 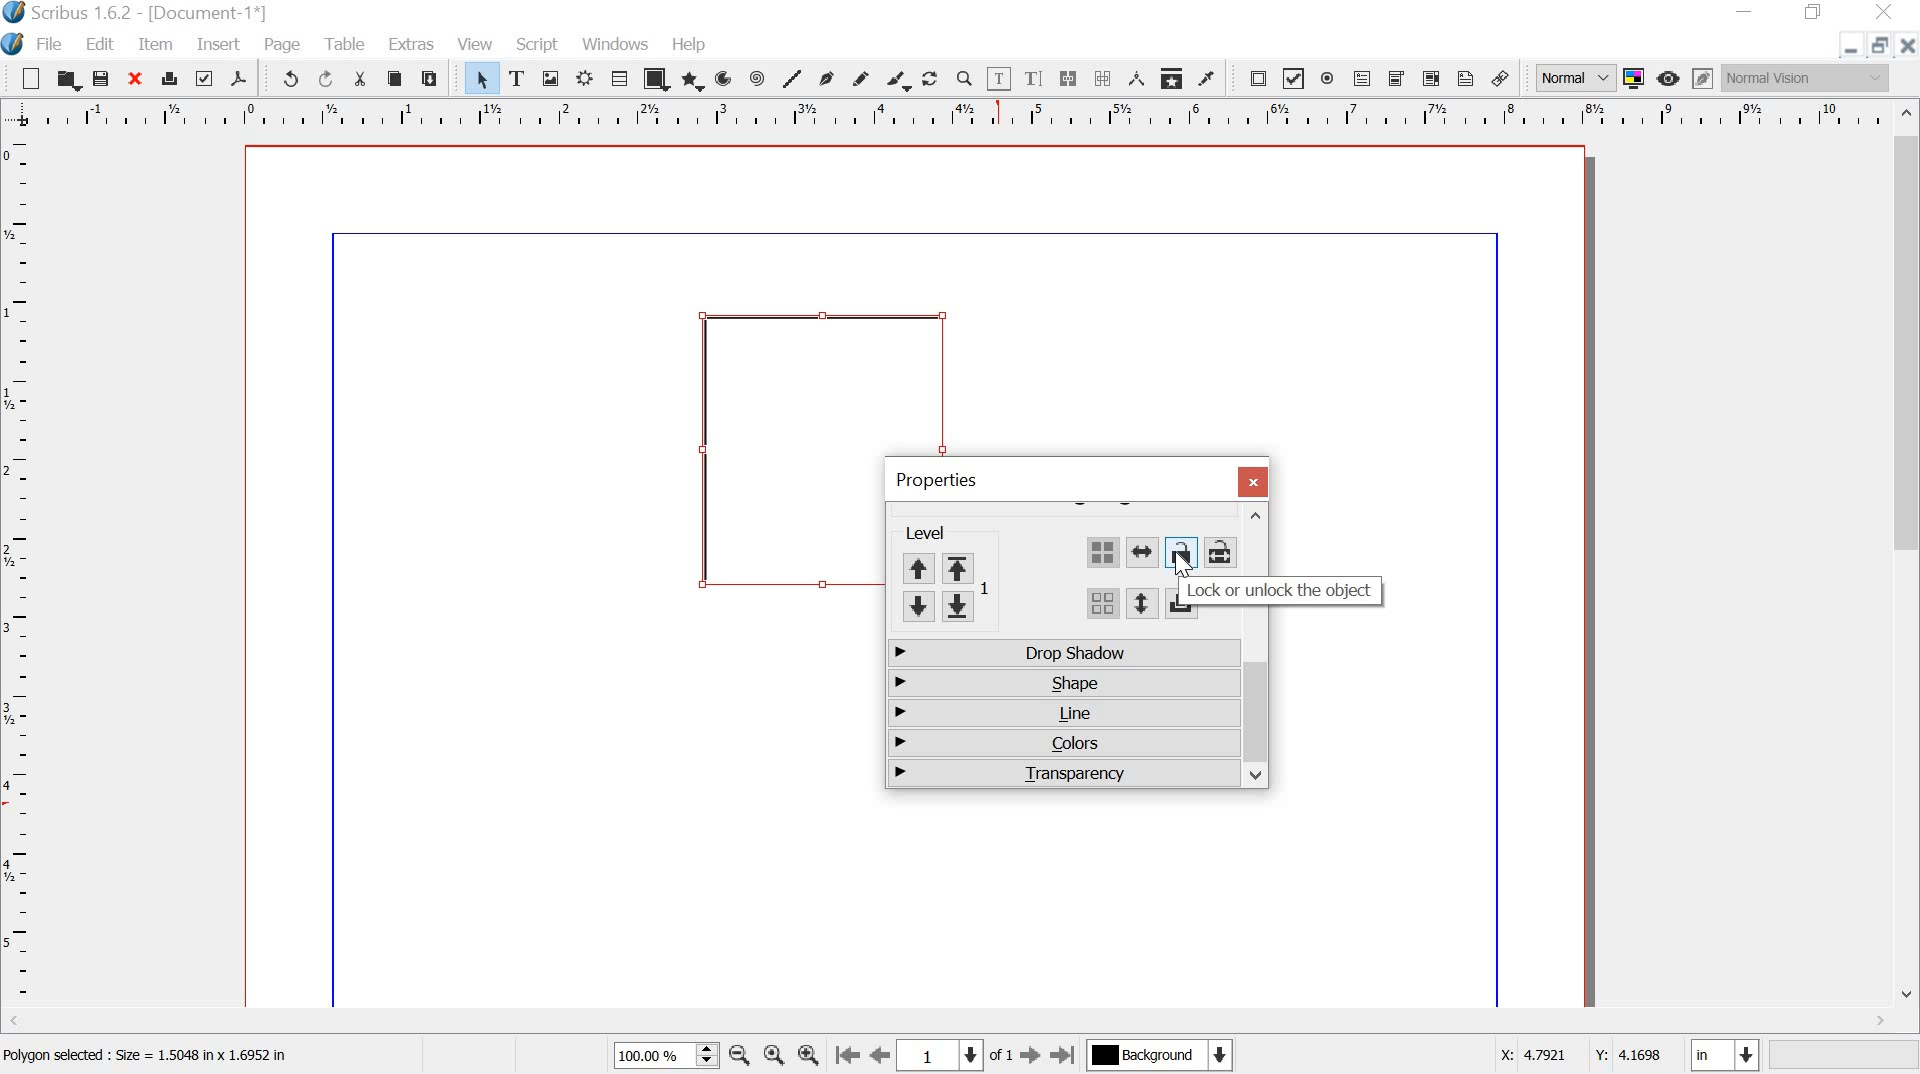 What do you see at coordinates (616, 44) in the screenshot?
I see `windows` at bounding box center [616, 44].